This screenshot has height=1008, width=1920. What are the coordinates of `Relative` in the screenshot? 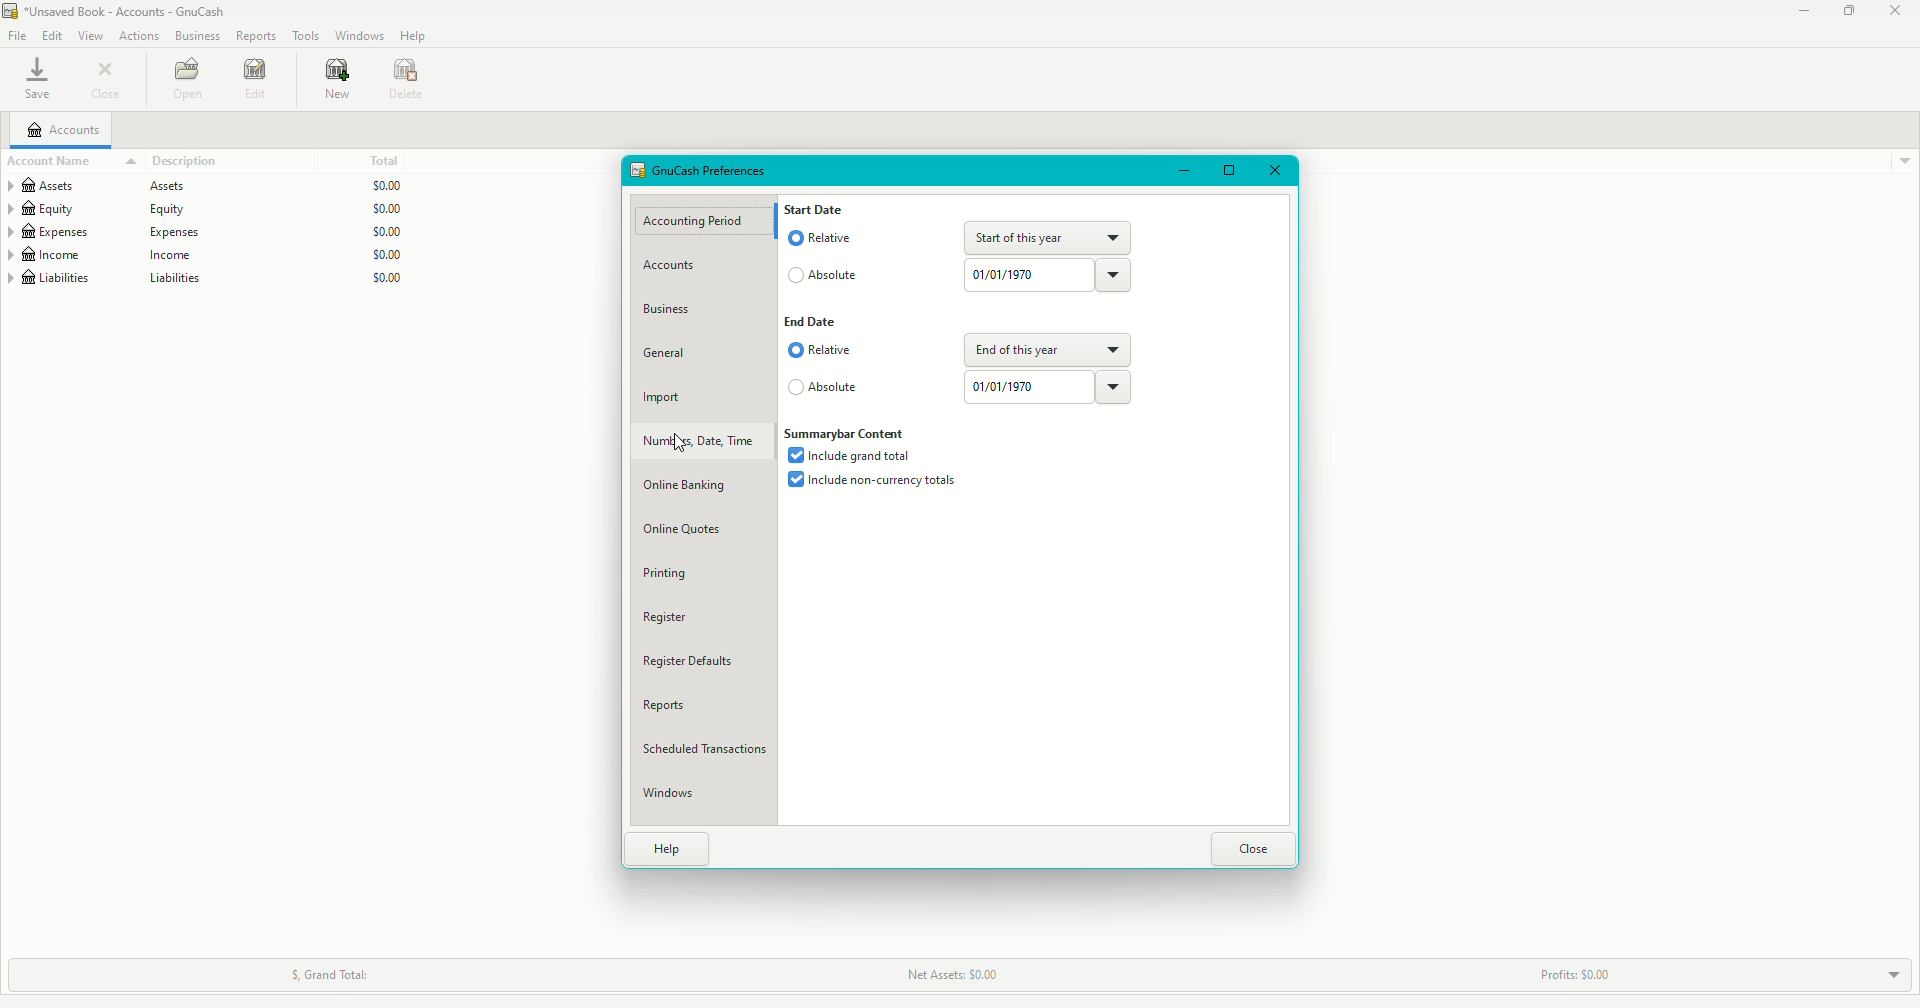 It's located at (824, 352).